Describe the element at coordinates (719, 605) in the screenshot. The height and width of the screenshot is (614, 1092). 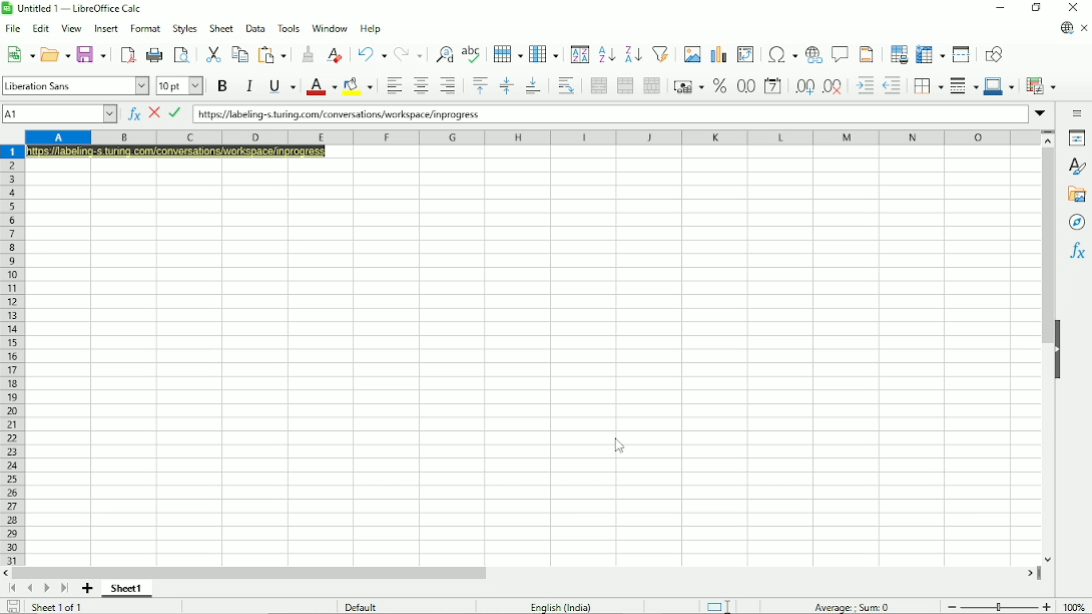
I see `Standard selection` at that location.